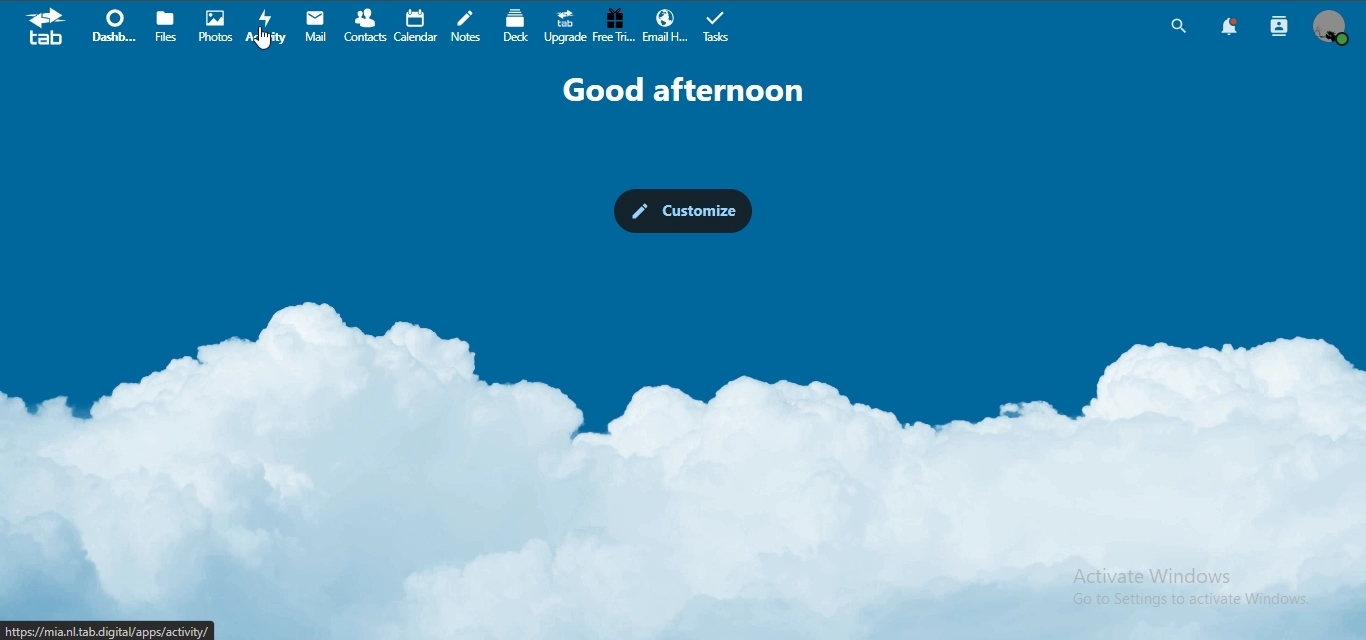  I want to click on upgrade, so click(564, 25).